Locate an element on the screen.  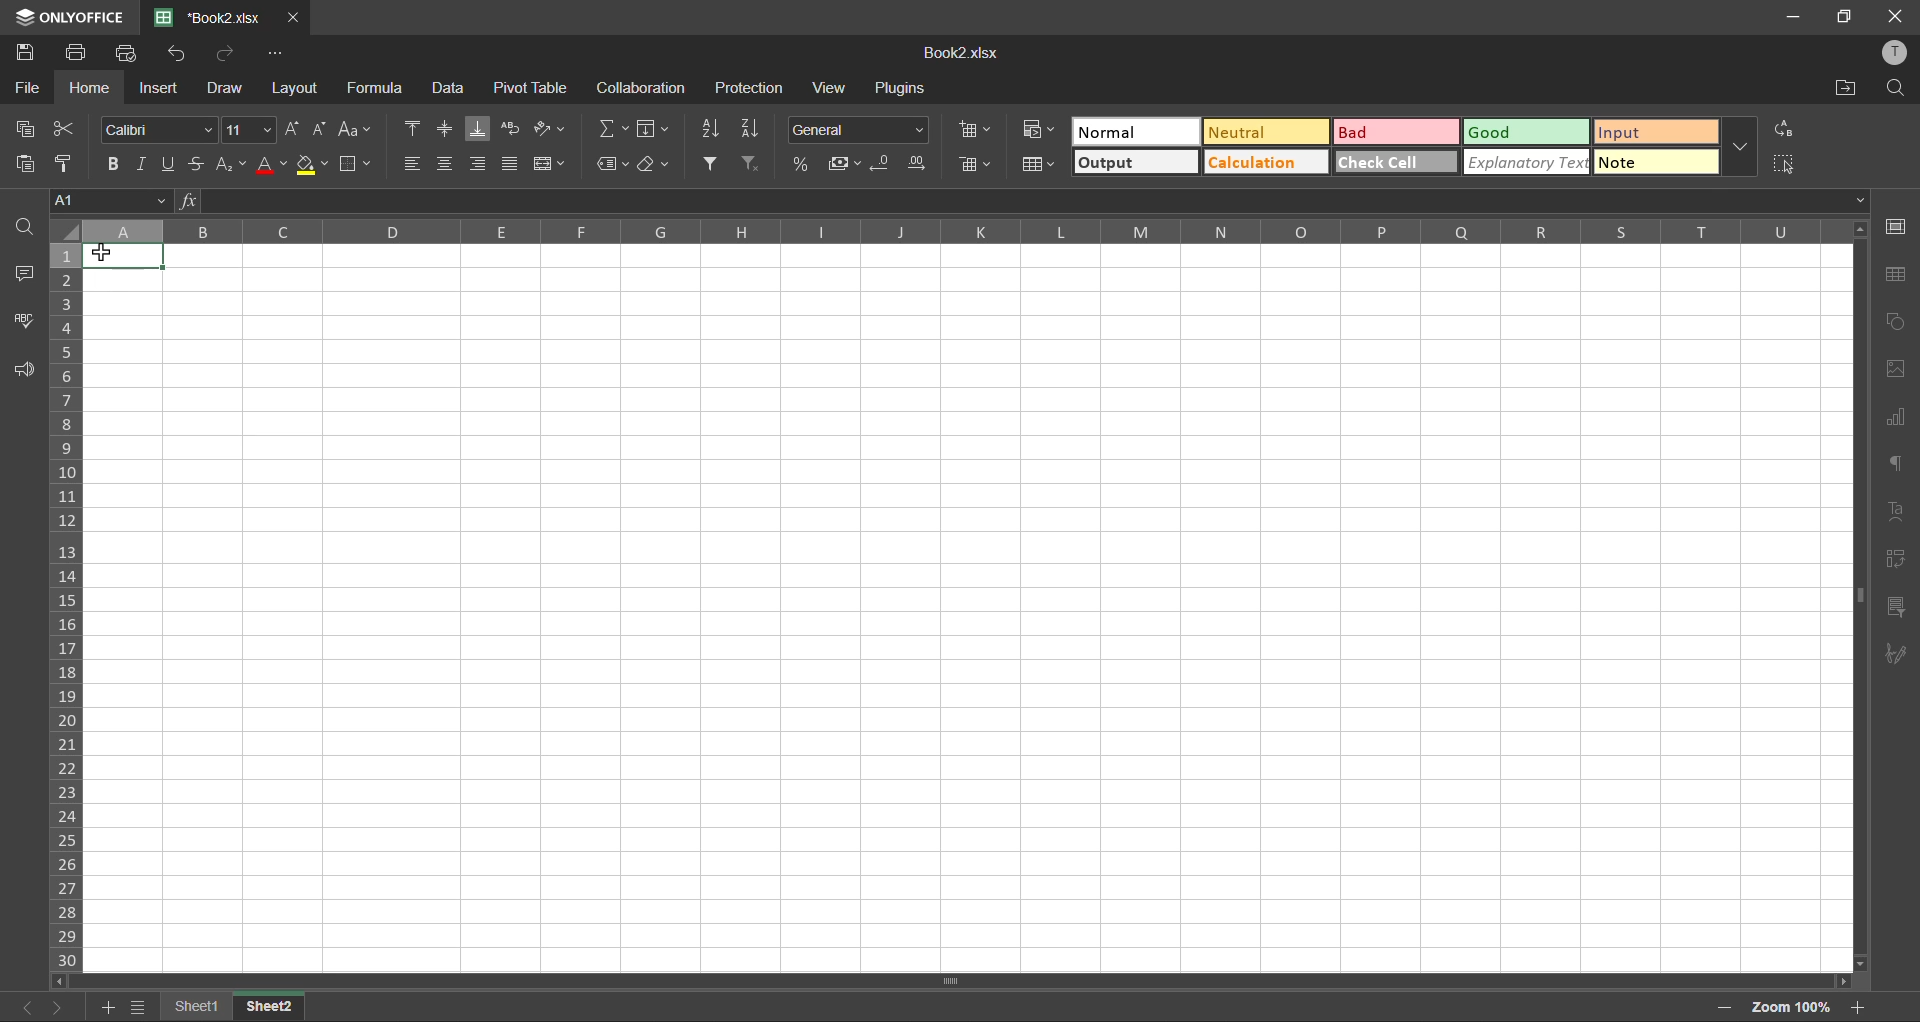
view is located at coordinates (830, 88).